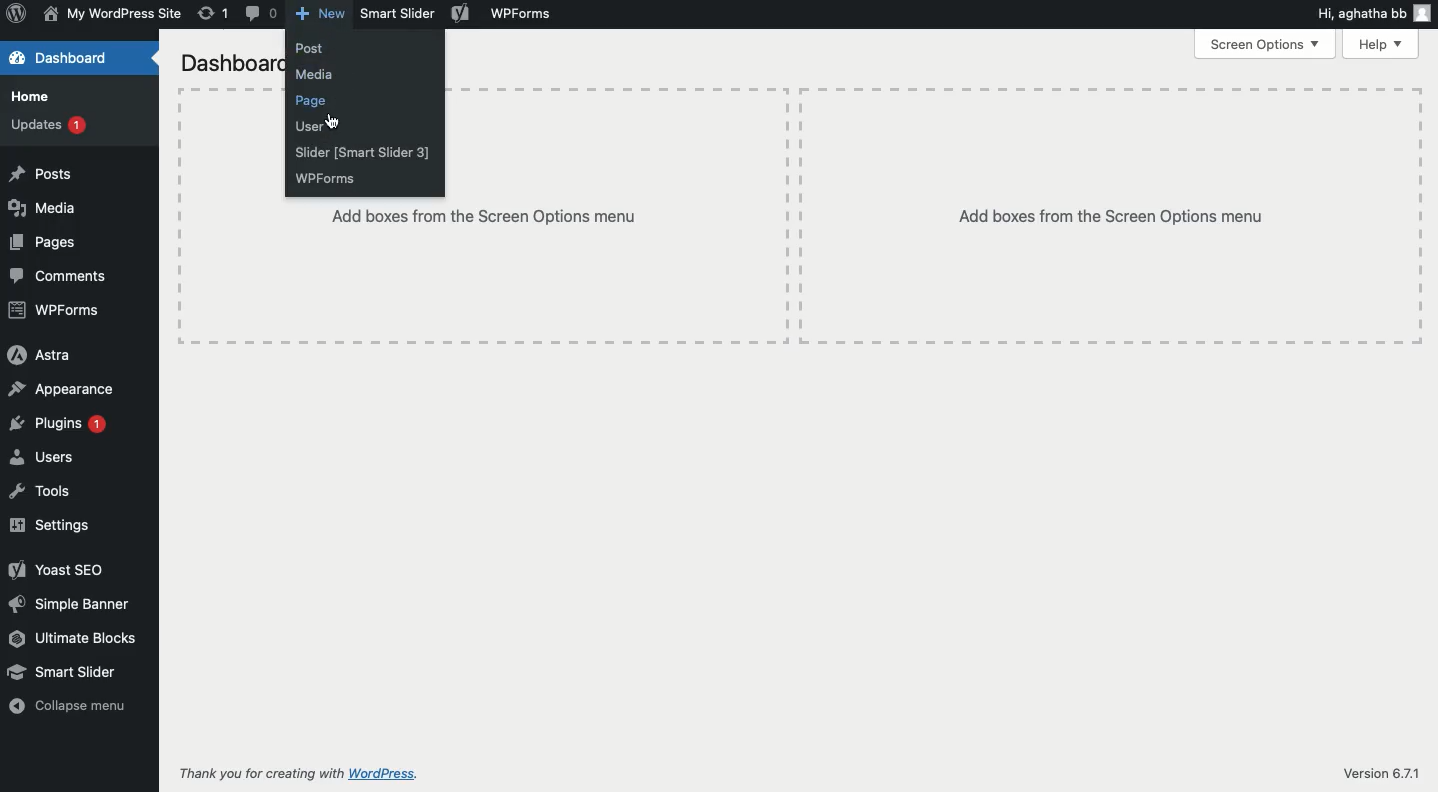  I want to click on Yoast, so click(462, 14).